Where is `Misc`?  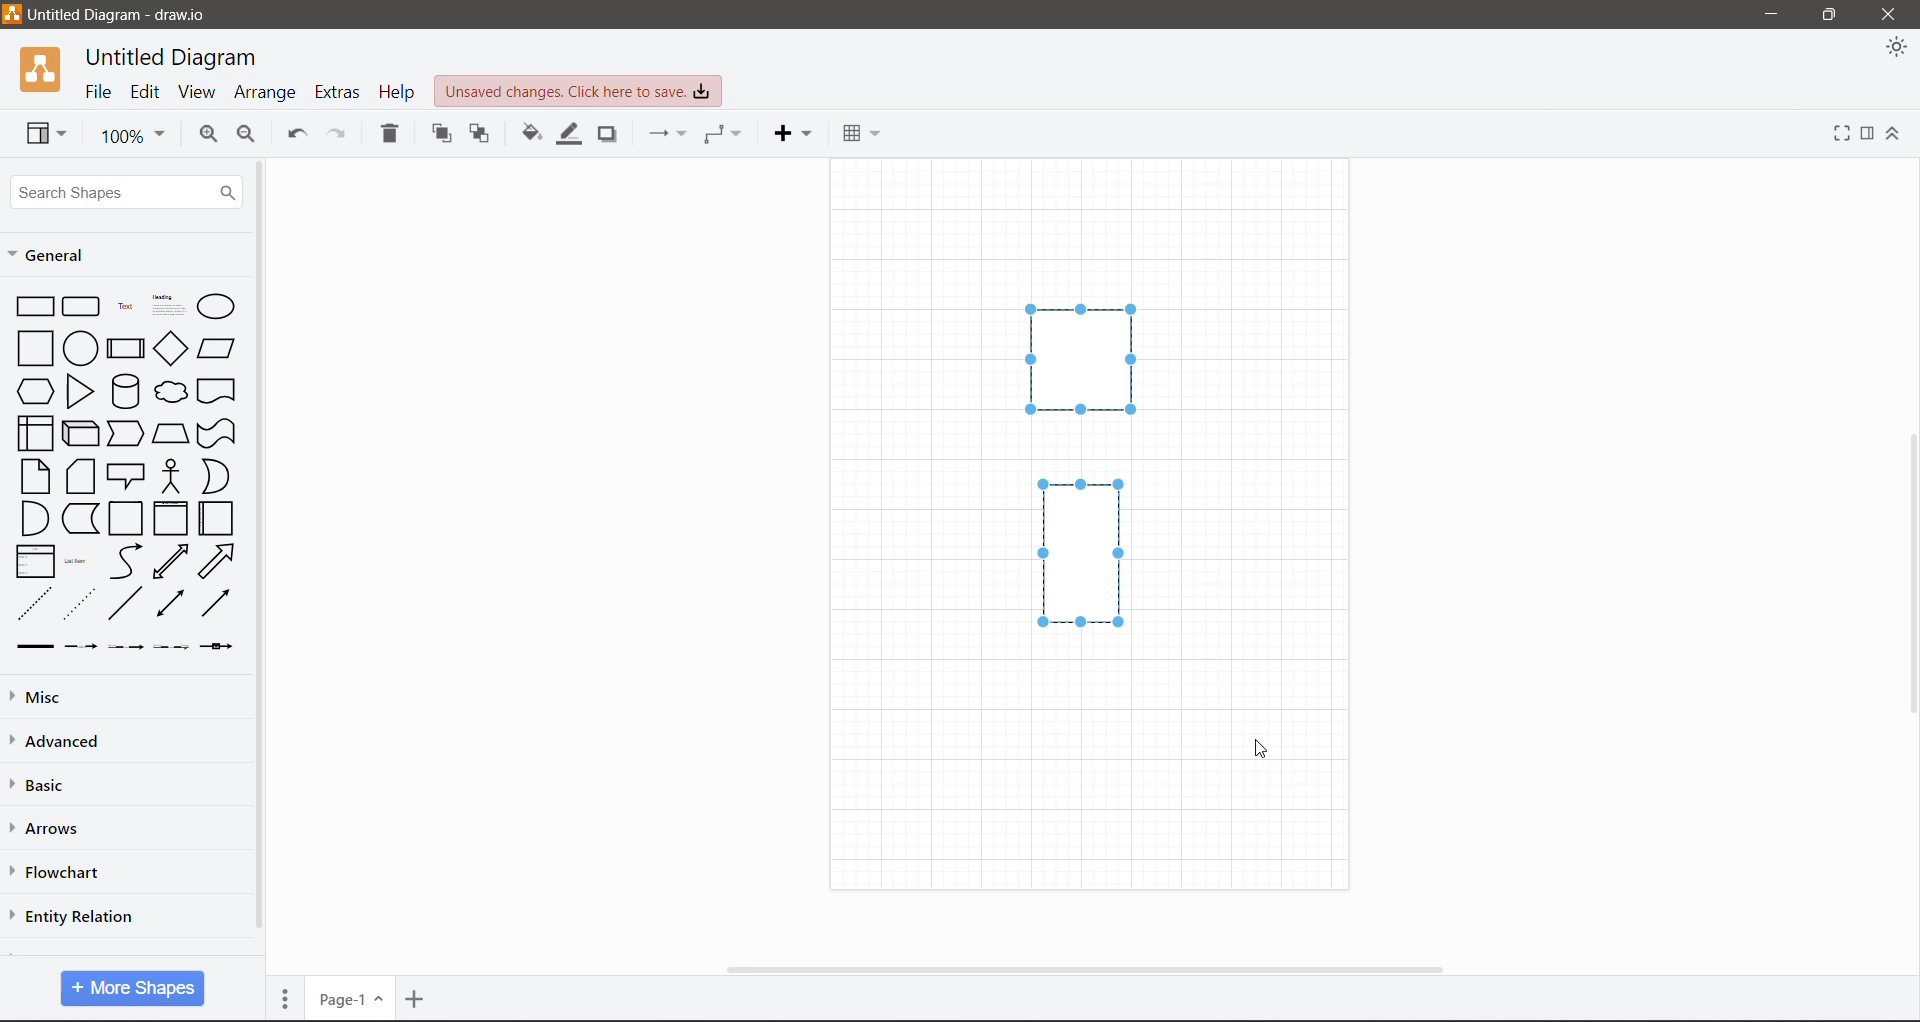
Misc is located at coordinates (43, 699).